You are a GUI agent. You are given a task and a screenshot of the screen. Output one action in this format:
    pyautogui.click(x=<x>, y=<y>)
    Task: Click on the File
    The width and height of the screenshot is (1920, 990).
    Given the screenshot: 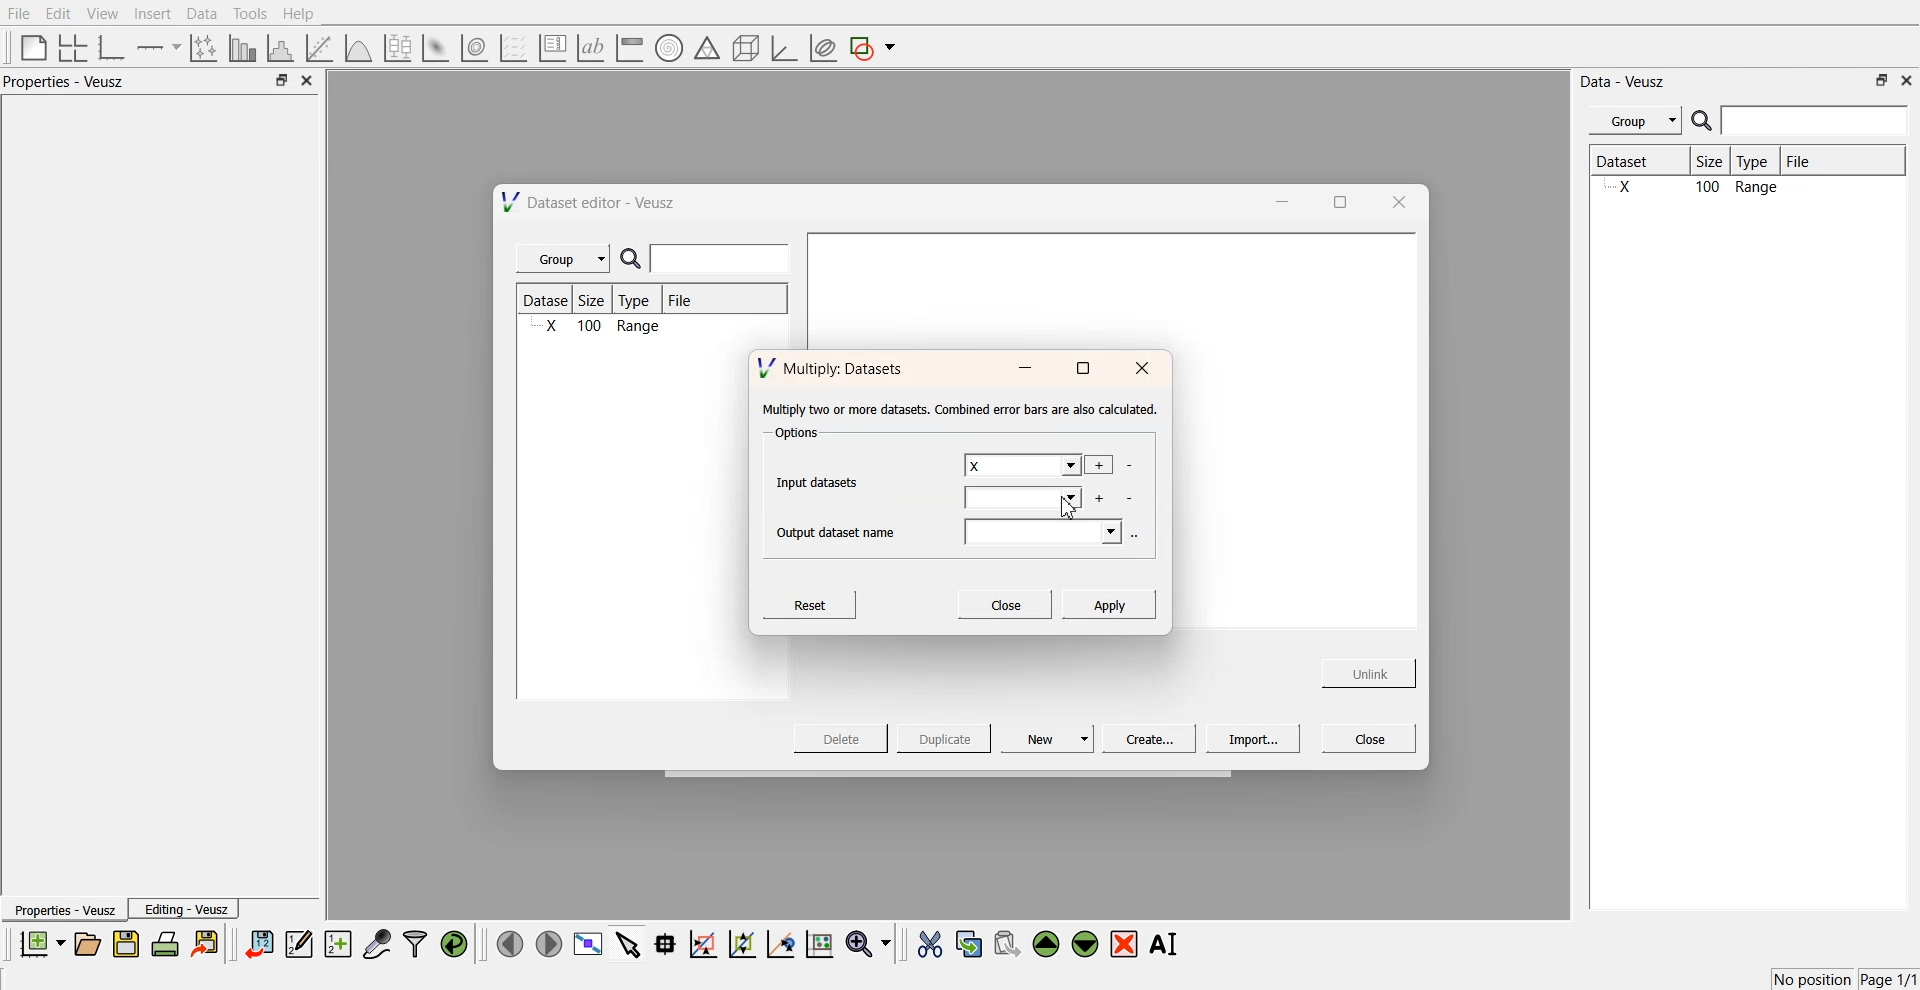 What is the action you would take?
    pyautogui.click(x=682, y=303)
    